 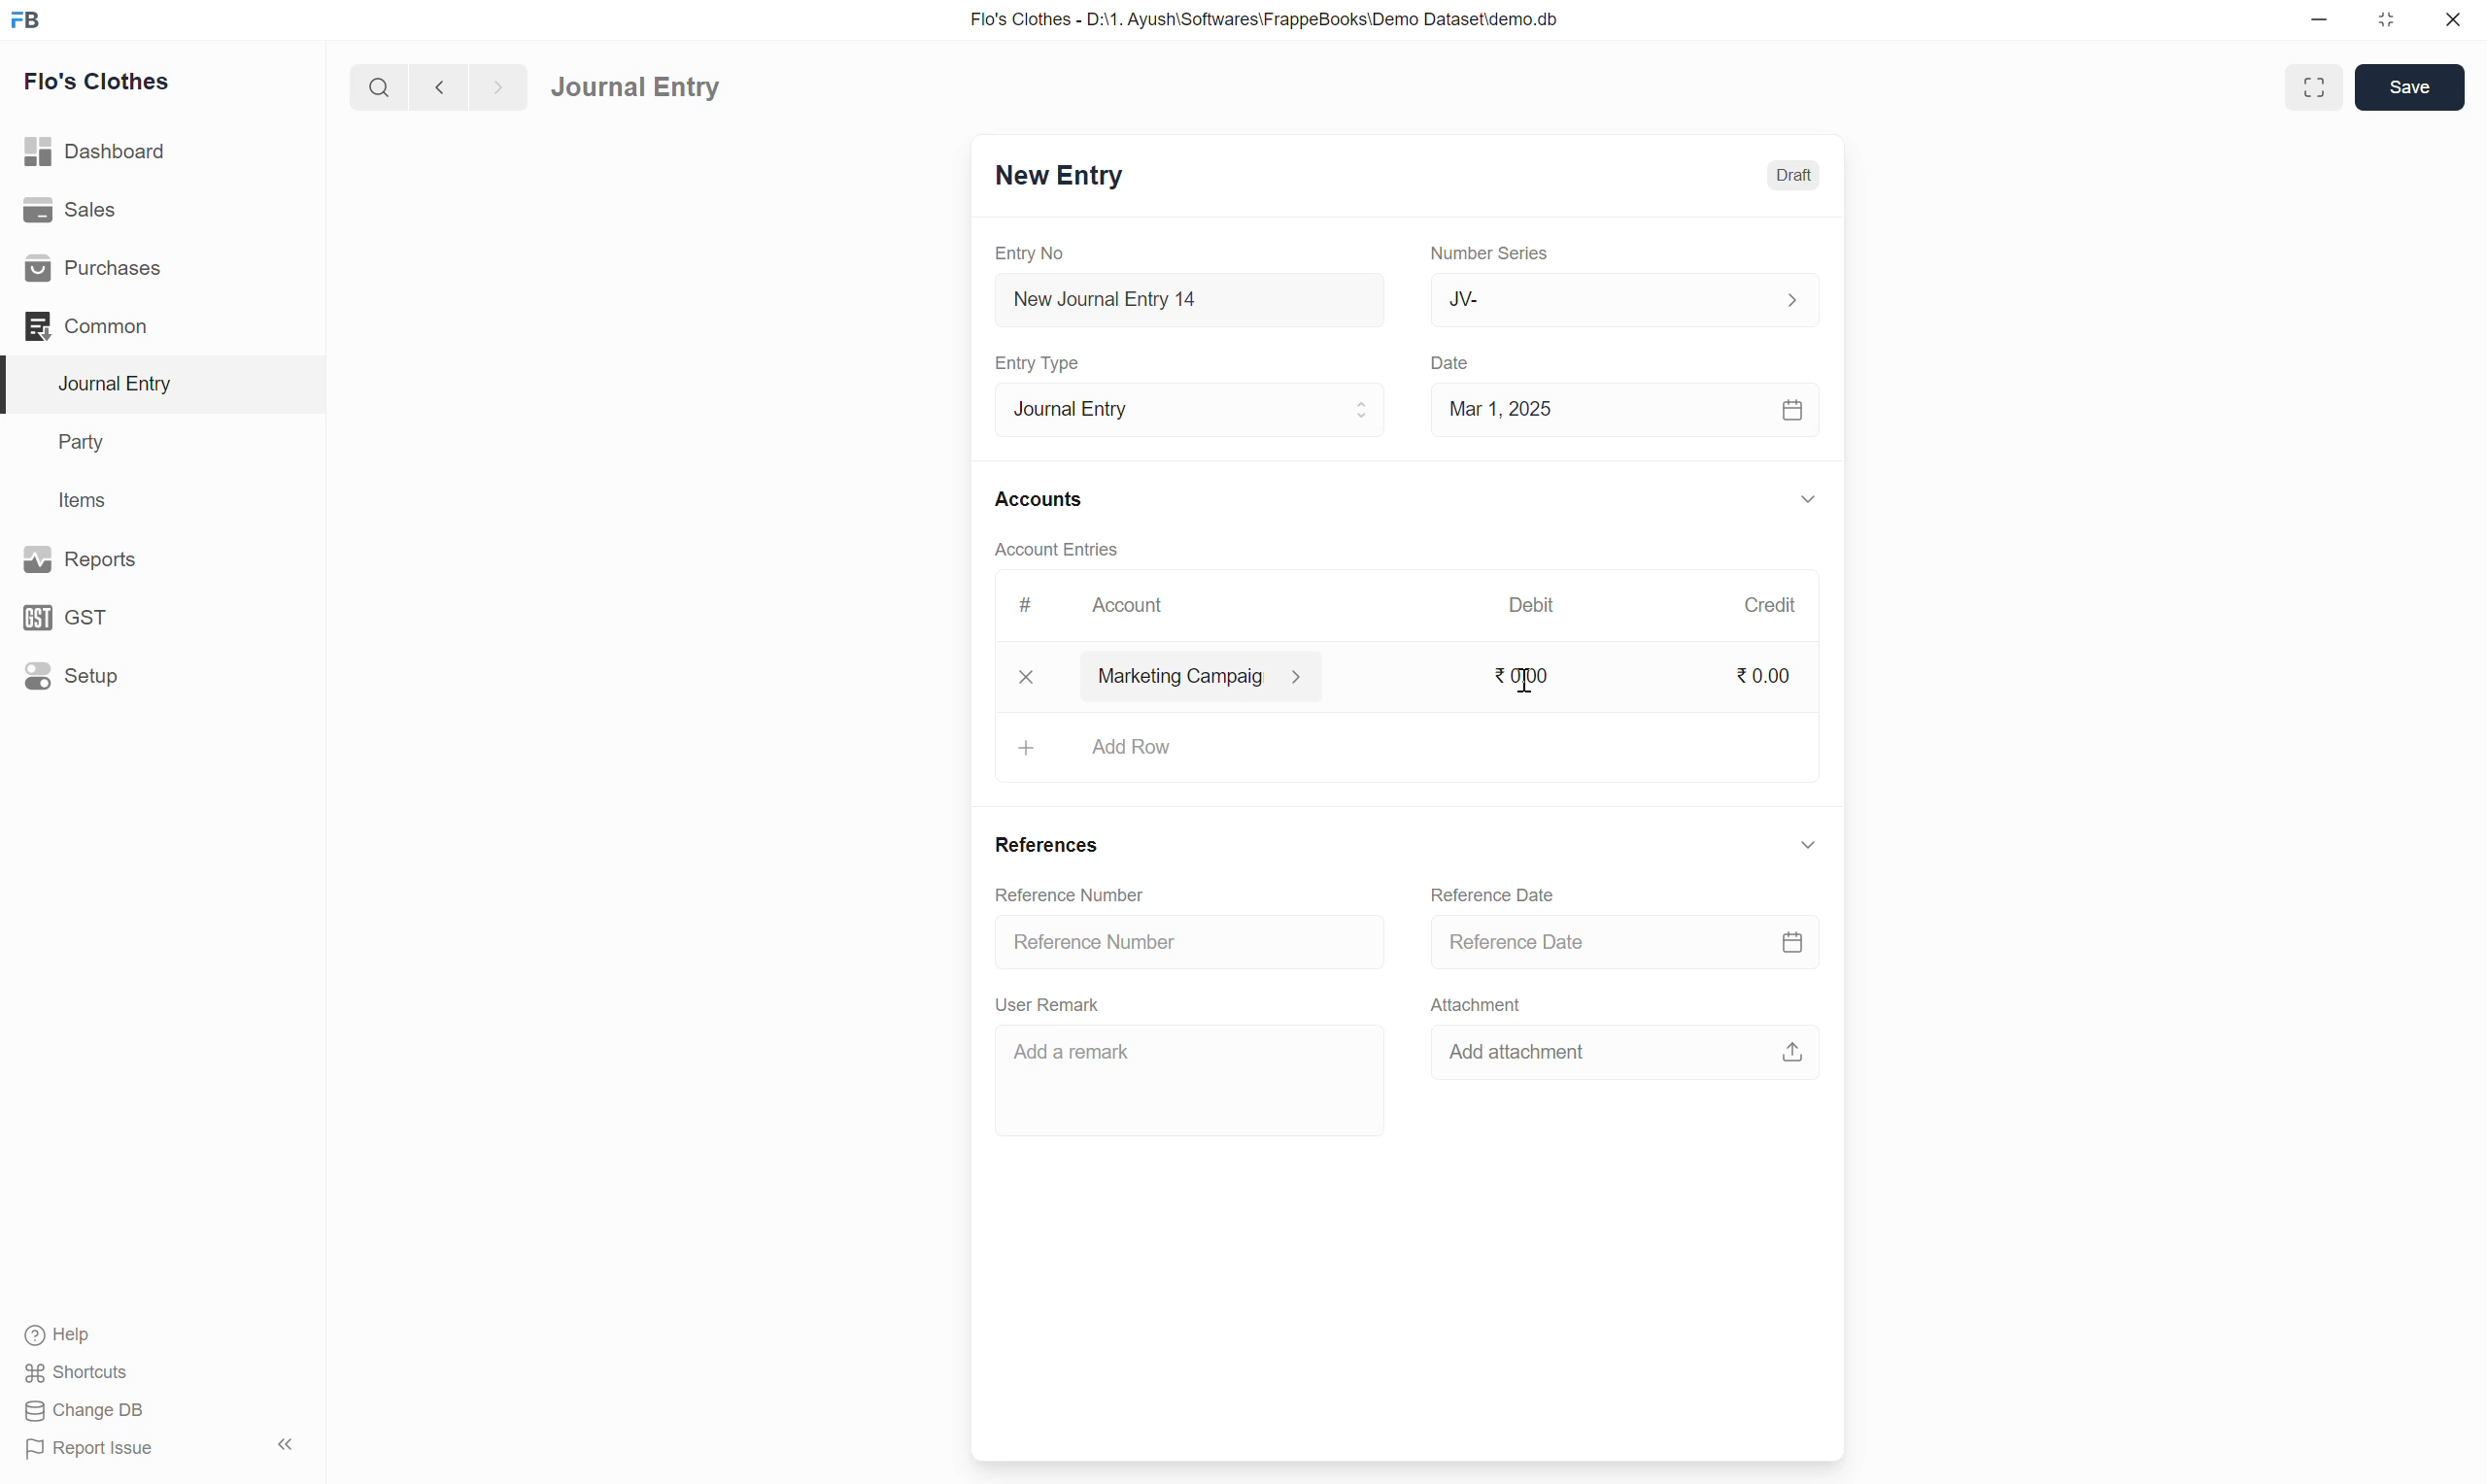 What do you see at coordinates (1794, 412) in the screenshot?
I see `calendar` at bounding box center [1794, 412].